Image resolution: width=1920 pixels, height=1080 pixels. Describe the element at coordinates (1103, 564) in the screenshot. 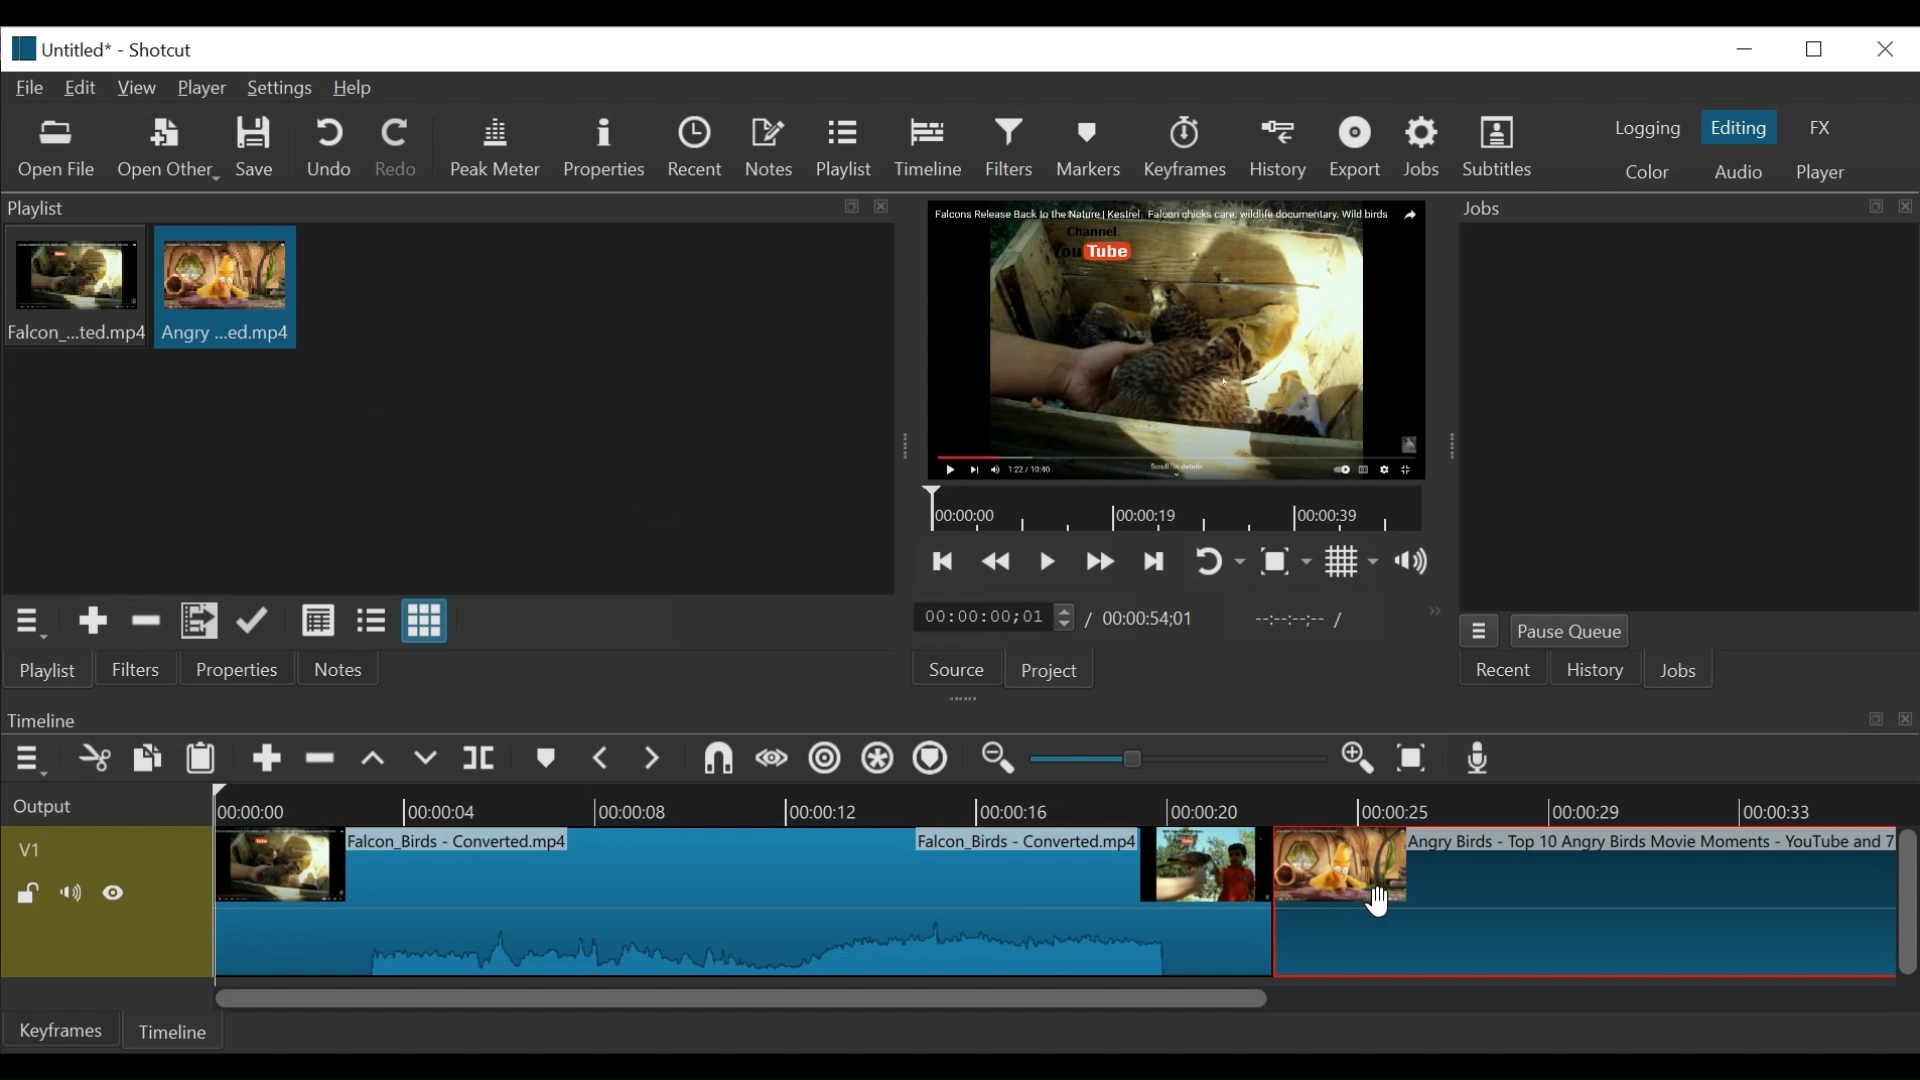

I see `play forward quickly` at that location.